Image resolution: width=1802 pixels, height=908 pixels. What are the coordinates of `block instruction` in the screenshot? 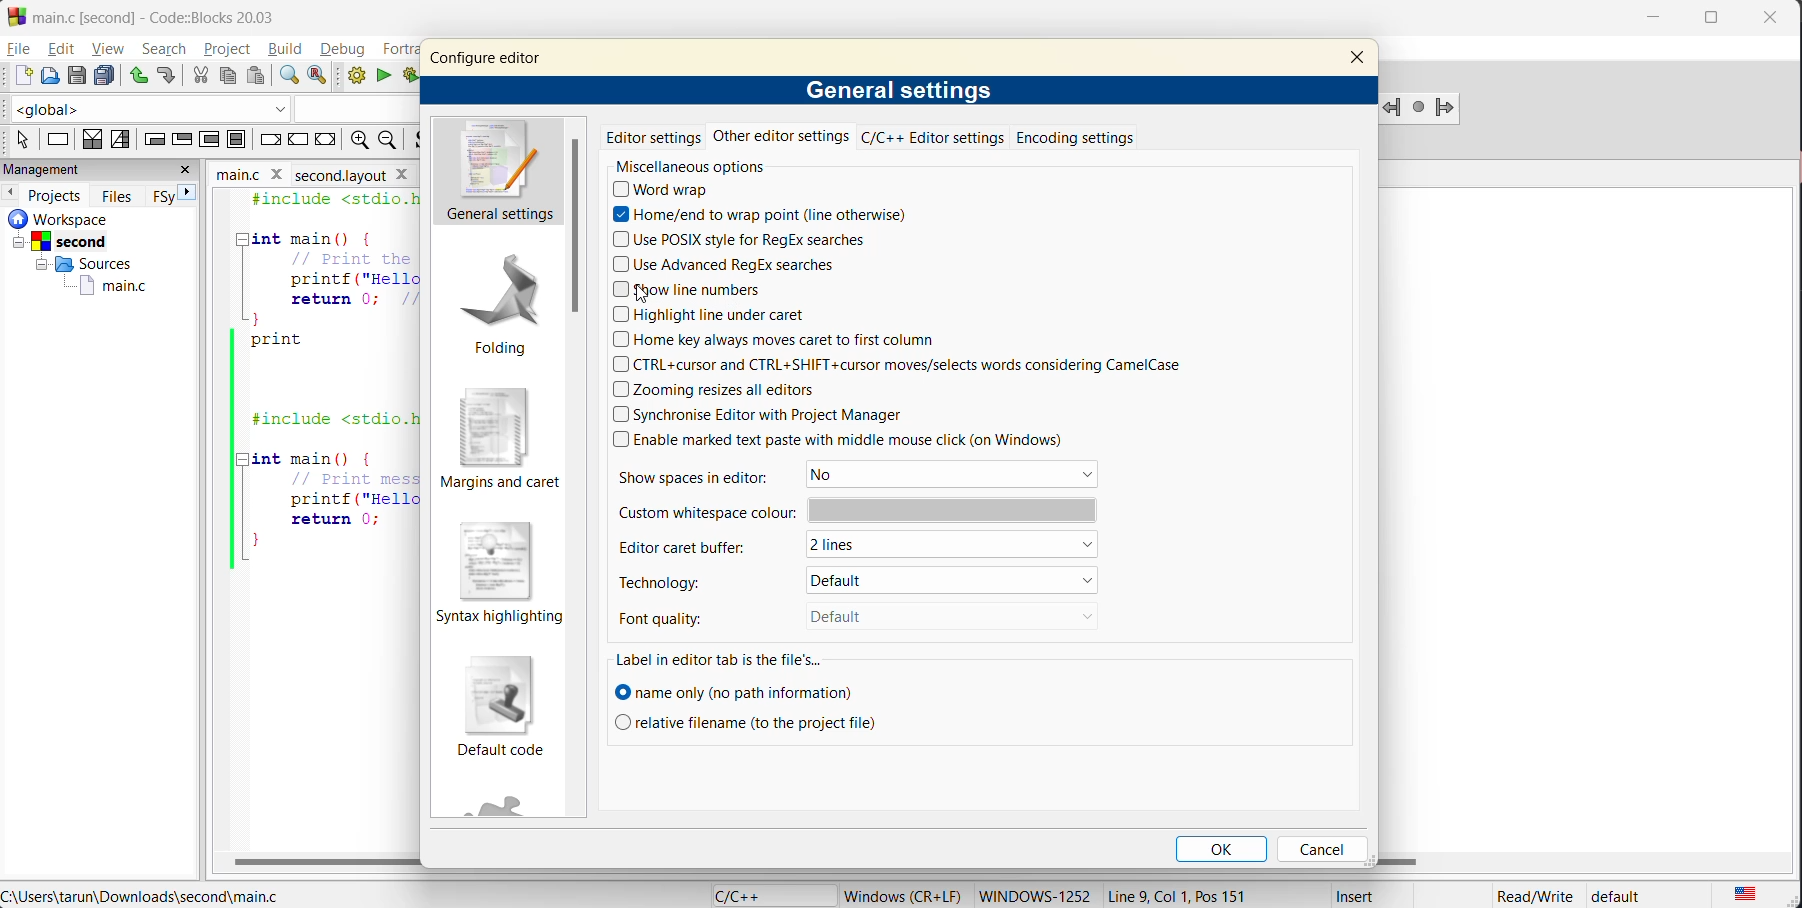 It's located at (238, 140).